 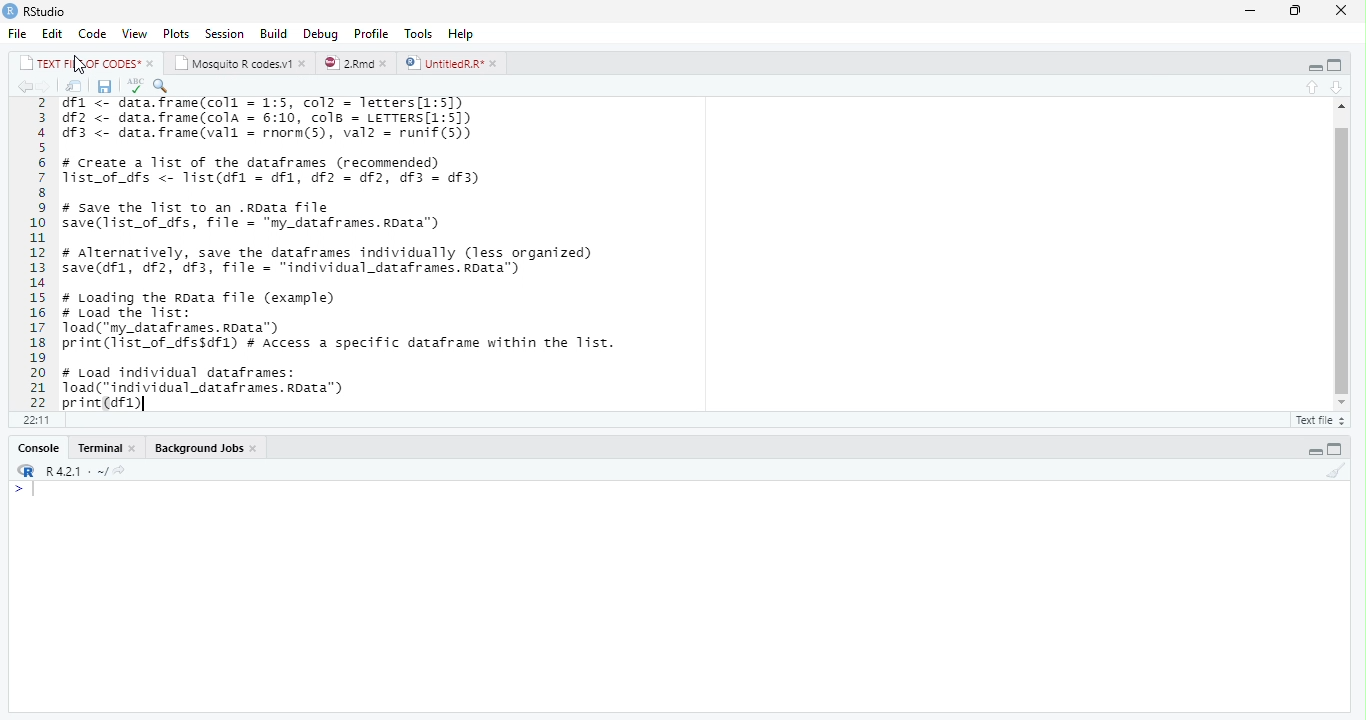 I want to click on 1:1, so click(x=33, y=420).